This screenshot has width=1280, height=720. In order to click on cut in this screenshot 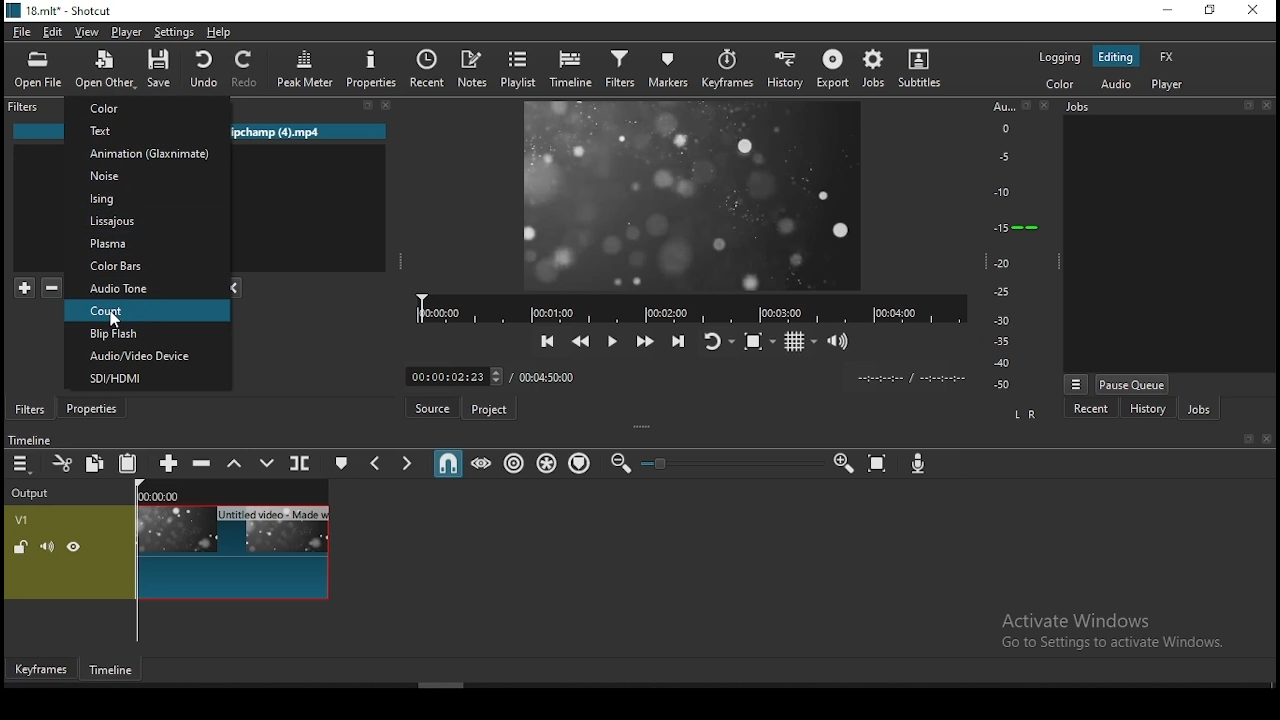, I will do `click(65, 463)`.